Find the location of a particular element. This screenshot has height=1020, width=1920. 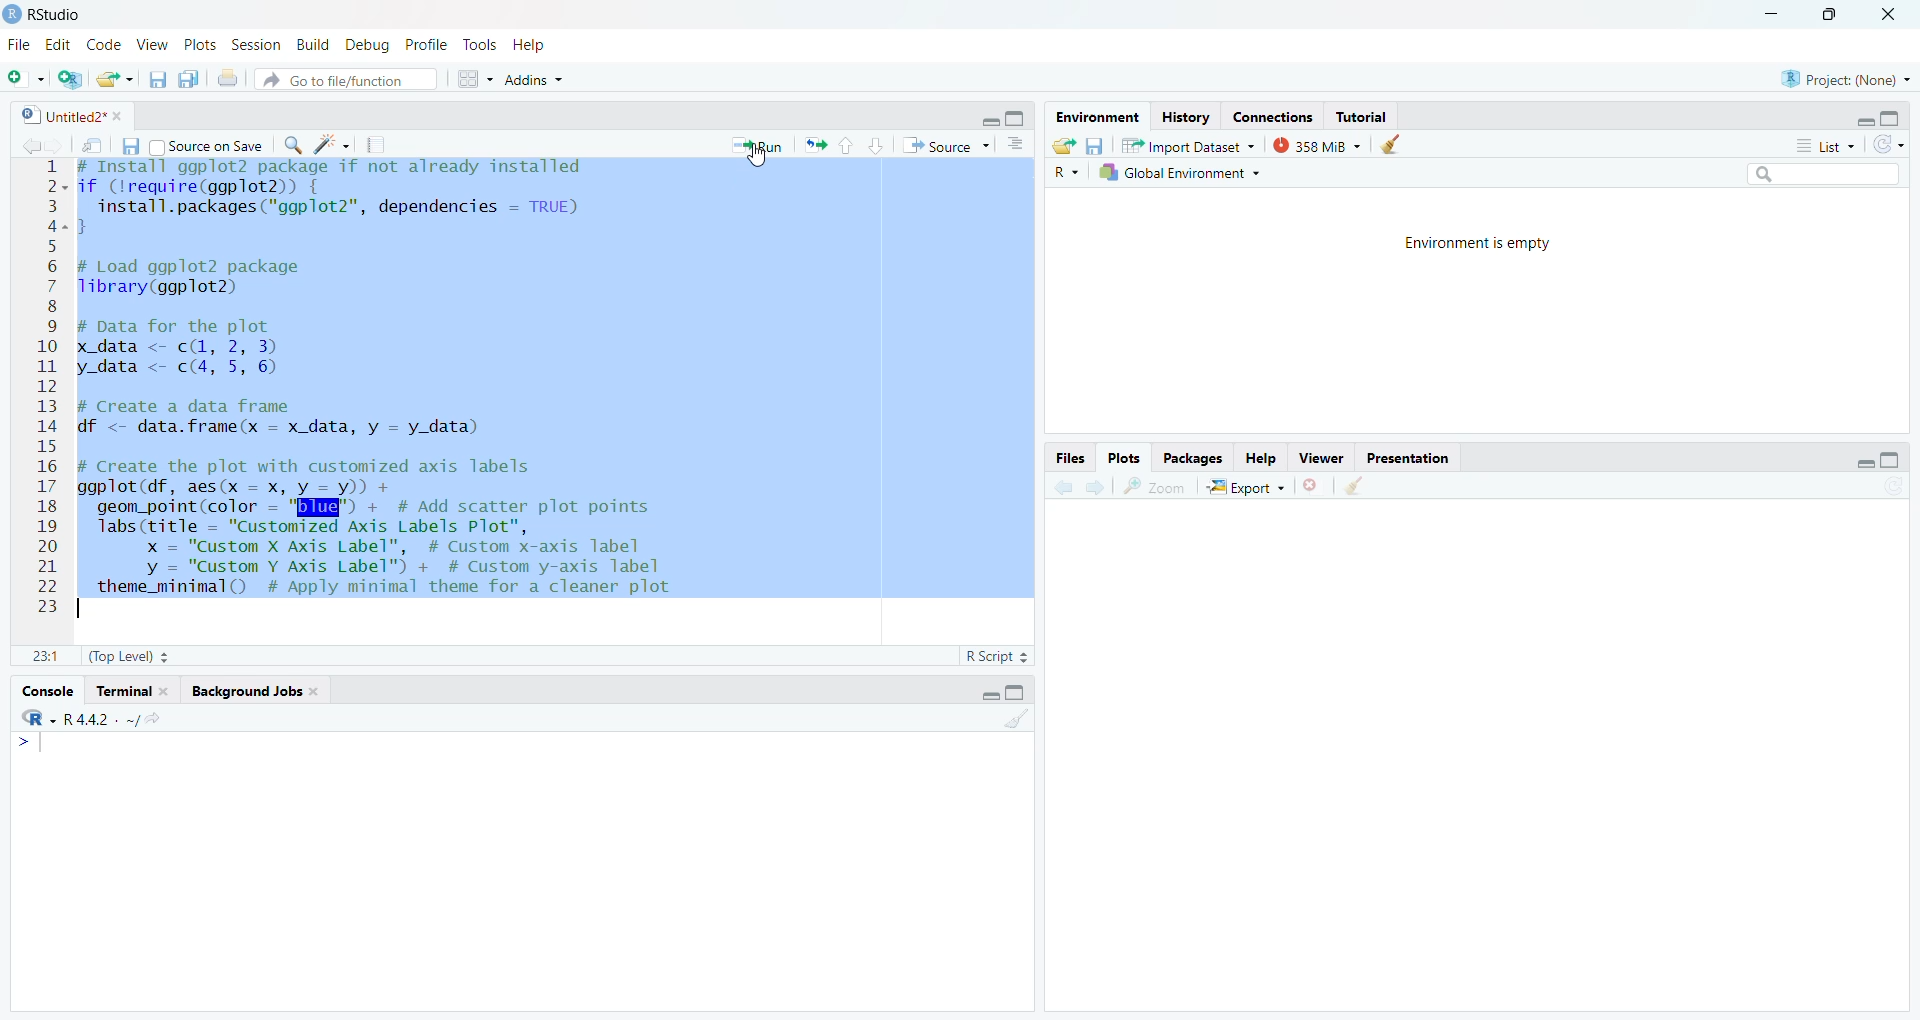

Background Jobs is located at coordinates (255, 692).